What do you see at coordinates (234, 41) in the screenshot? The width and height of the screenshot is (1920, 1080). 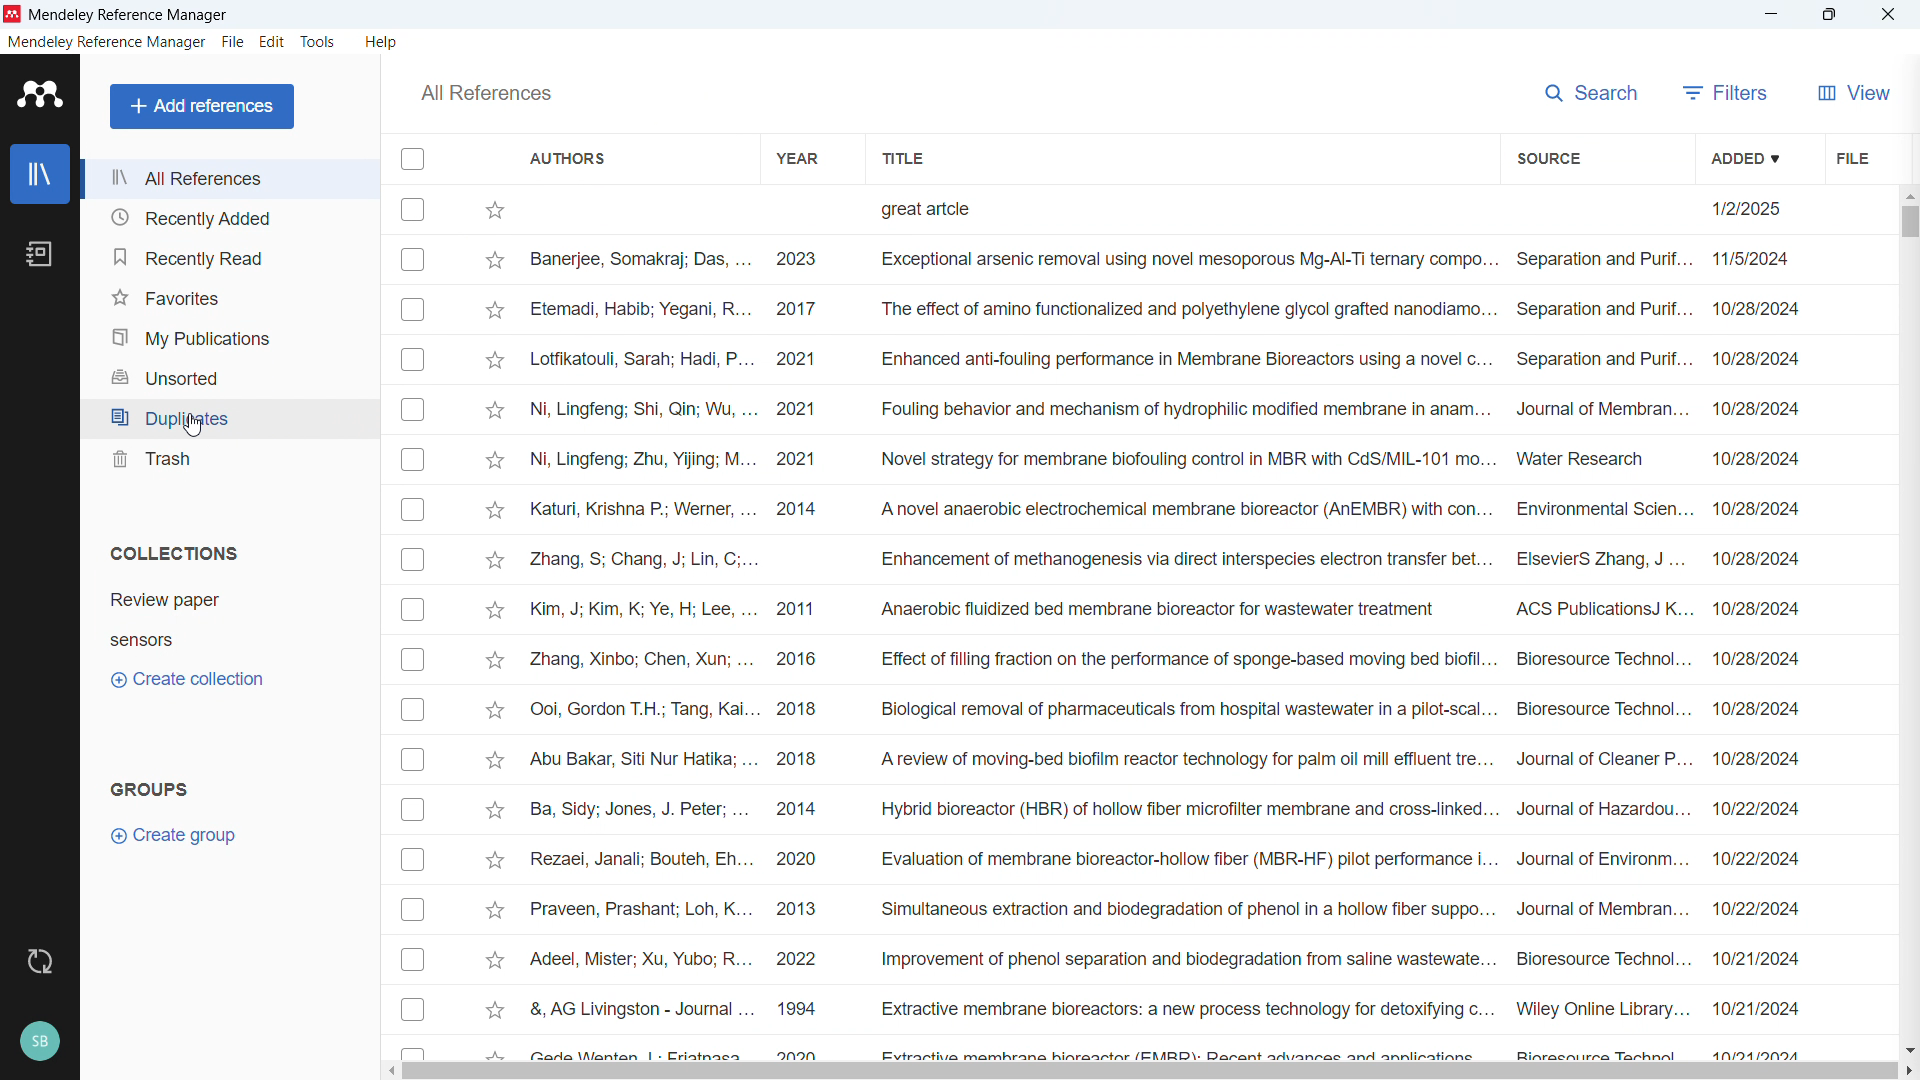 I see `File ` at bounding box center [234, 41].